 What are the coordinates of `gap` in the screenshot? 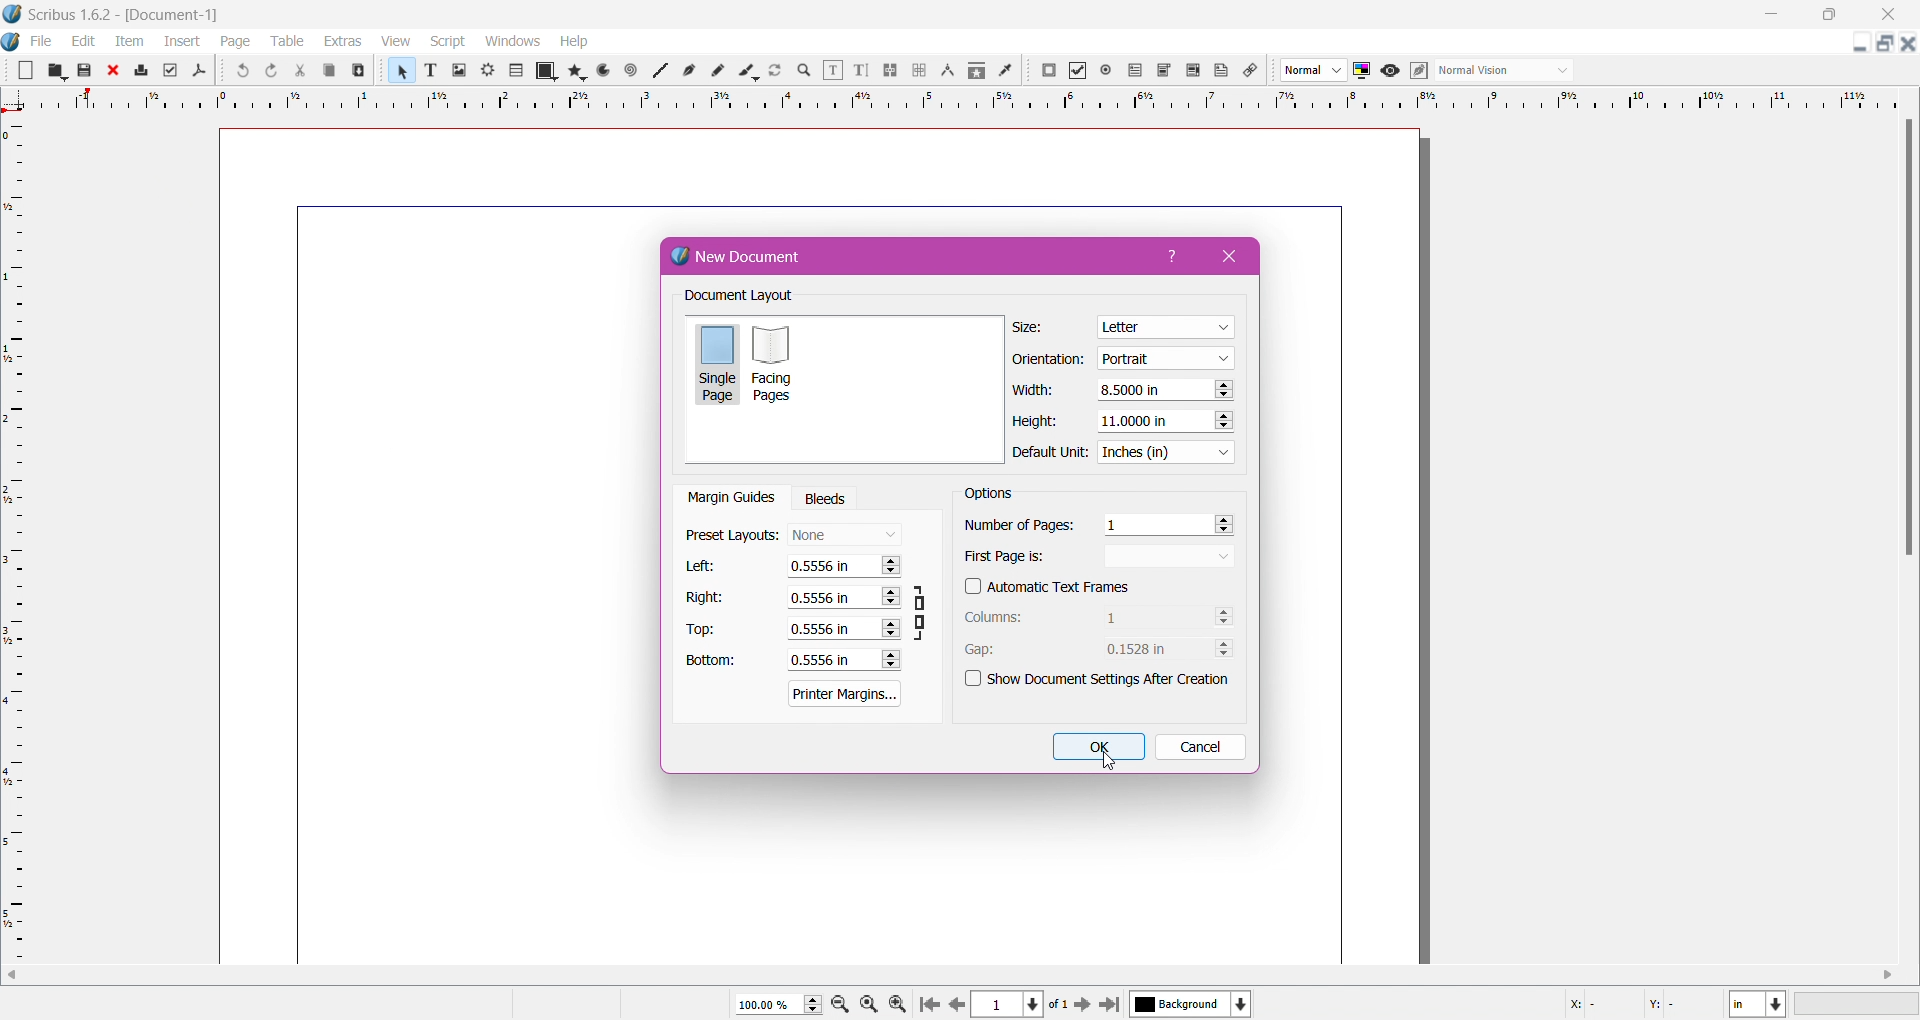 It's located at (1018, 650).